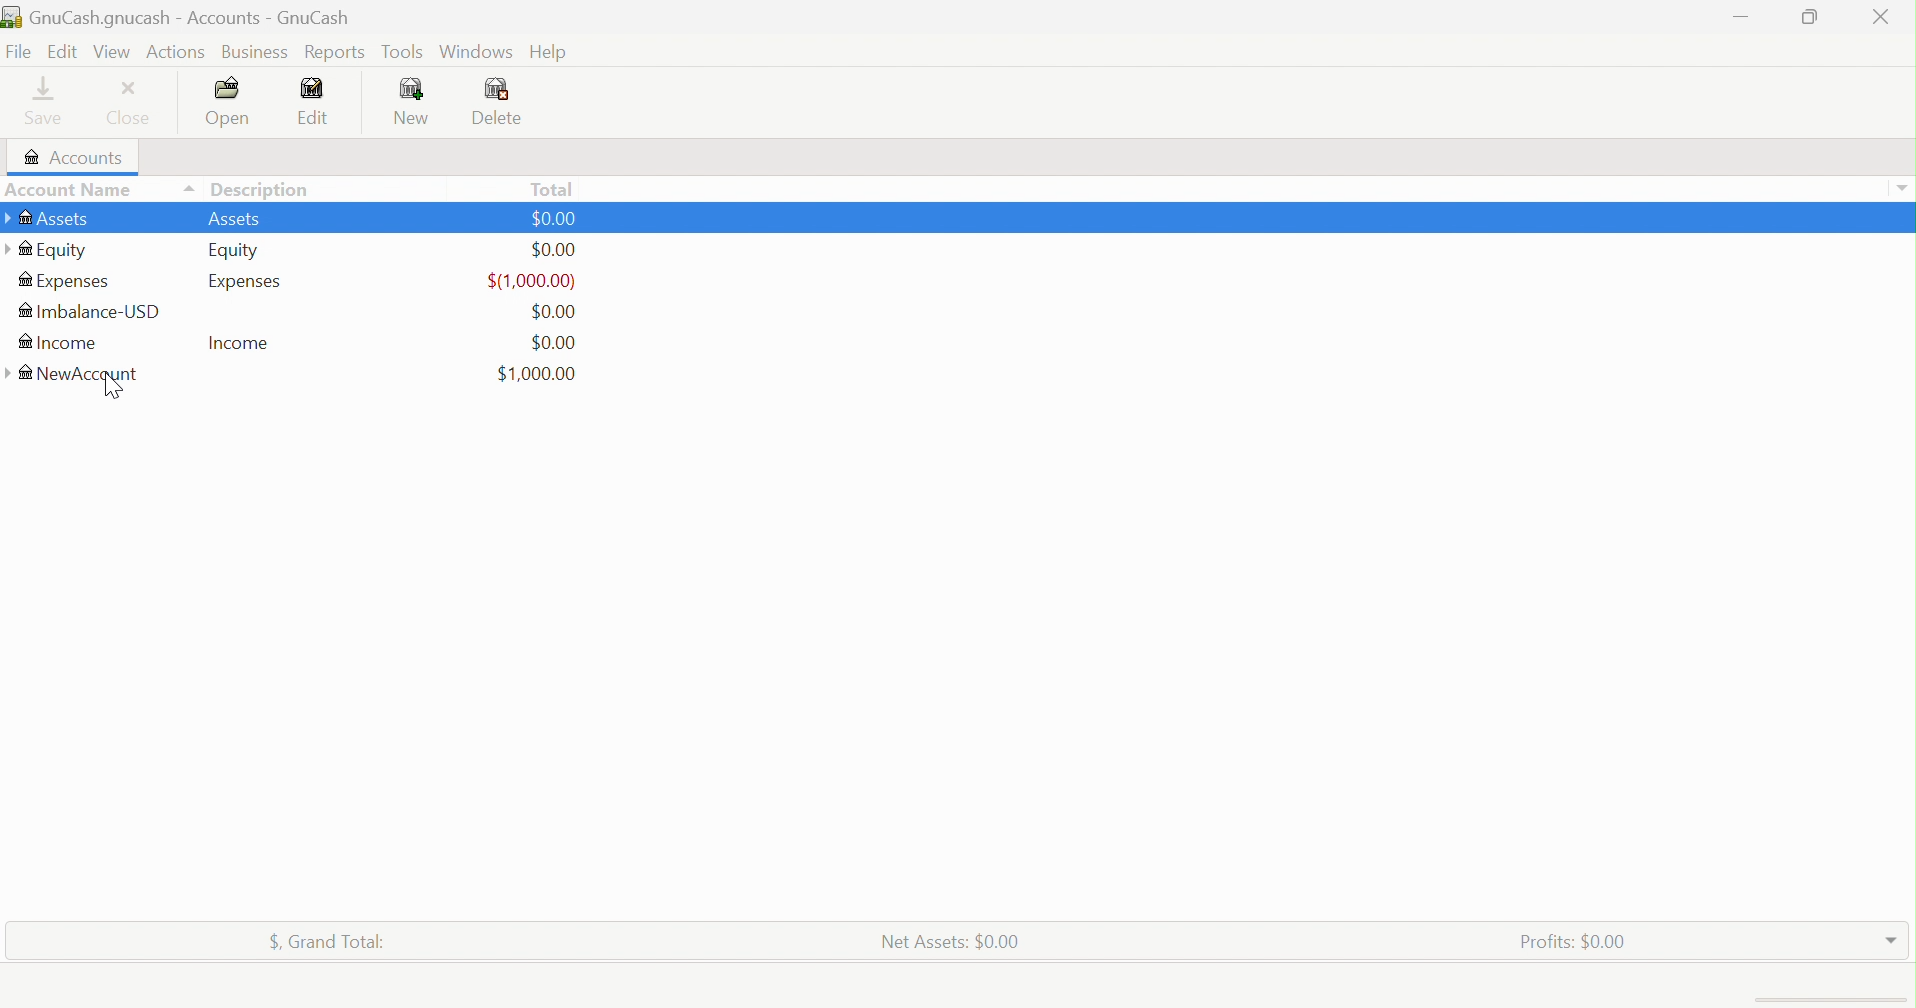 This screenshot has height=1008, width=1916. What do you see at coordinates (235, 251) in the screenshot?
I see `Equity` at bounding box center [235, 251].